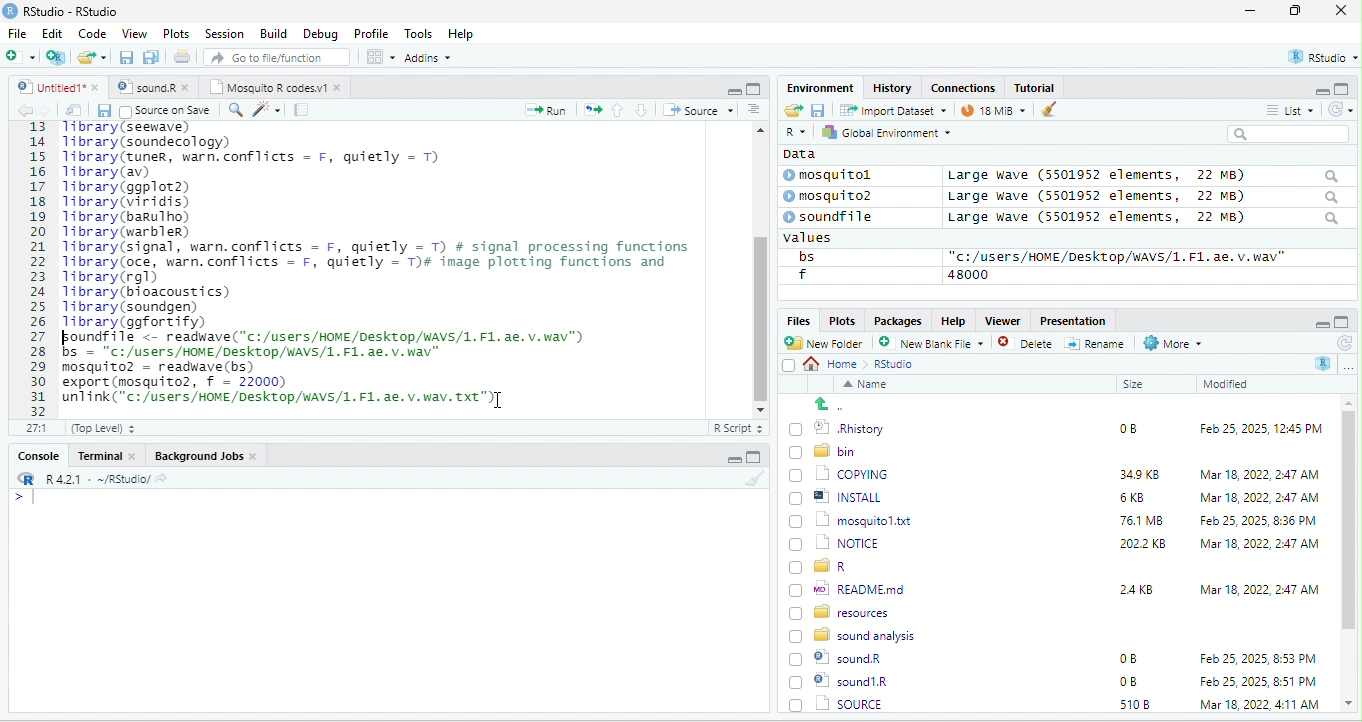 The image size is (1362, 722). Describe the element at coordinates (855, 634) in the screenshot. I see `8 sound analysis` at that location.